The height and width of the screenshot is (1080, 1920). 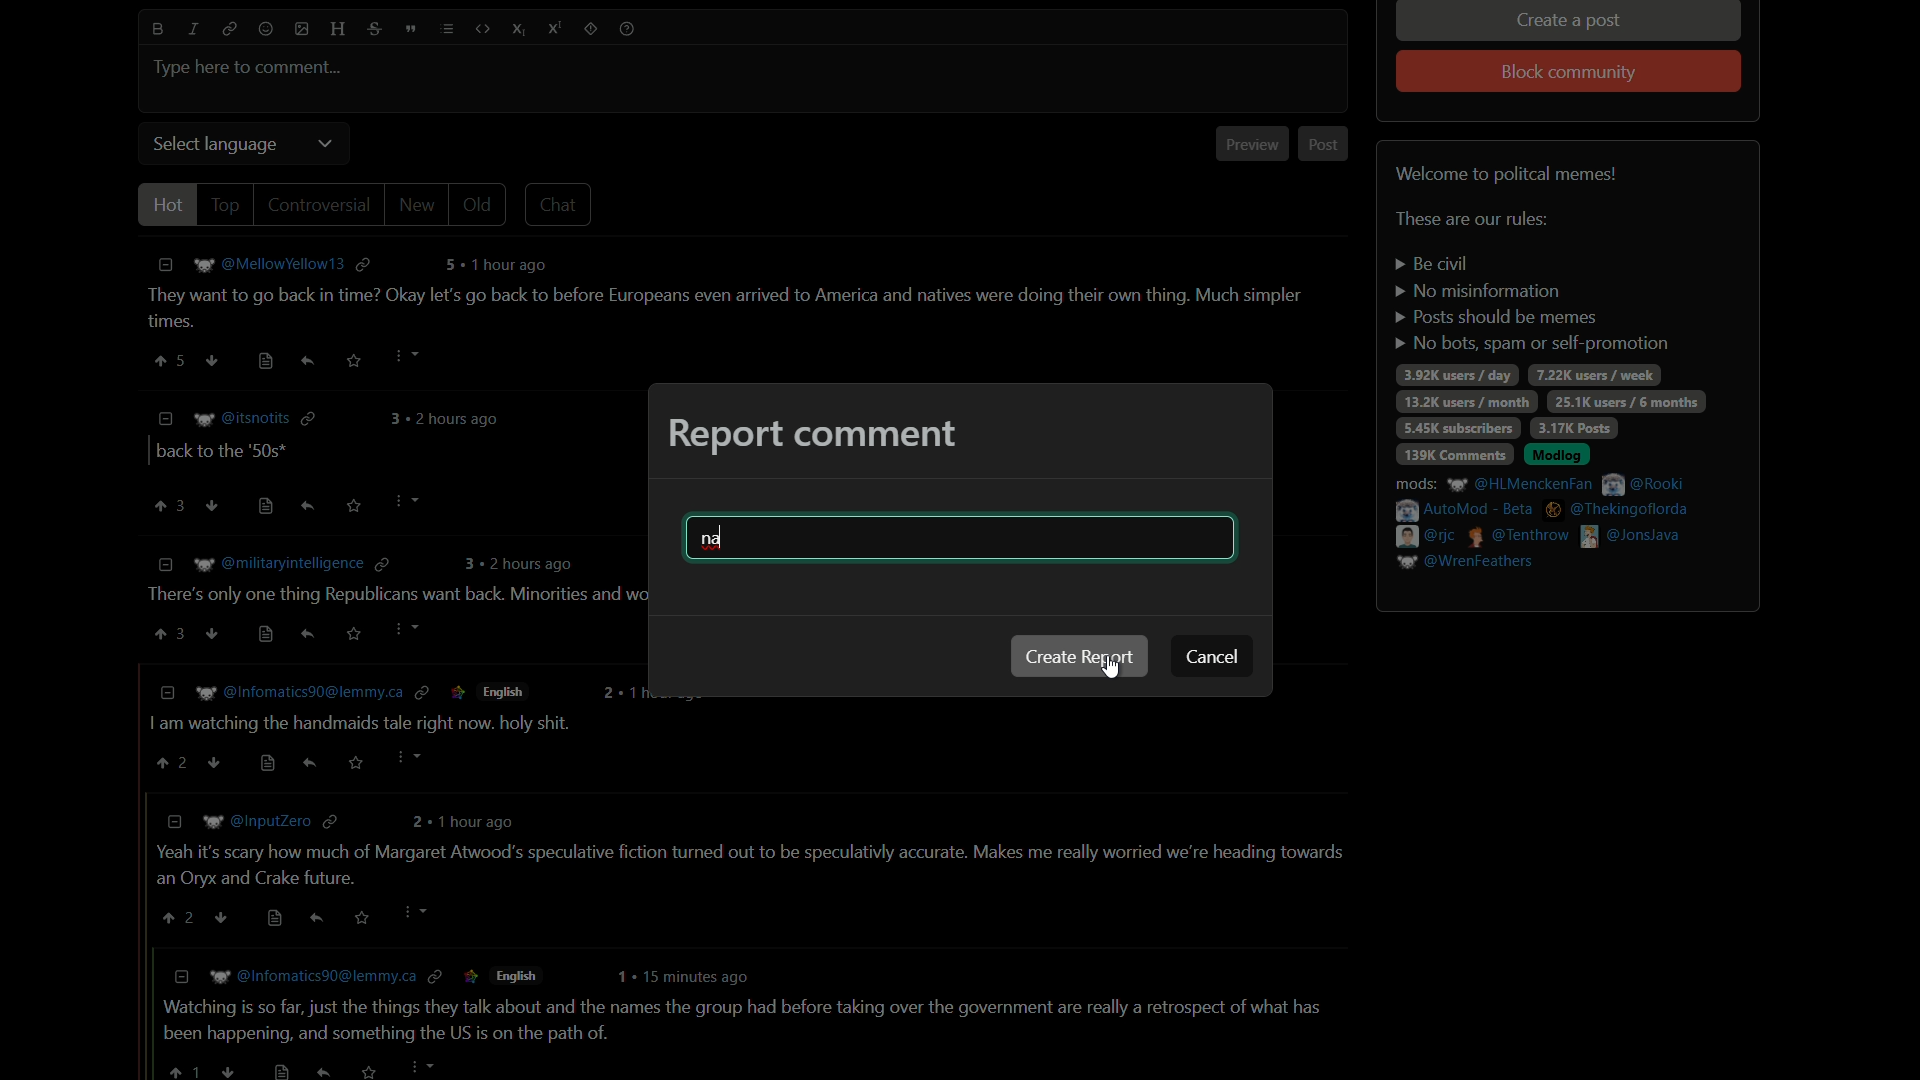 What do you see at coordinates (169, 504) in the screenshot?
I see `upvote` at bounding box center [169, 504].